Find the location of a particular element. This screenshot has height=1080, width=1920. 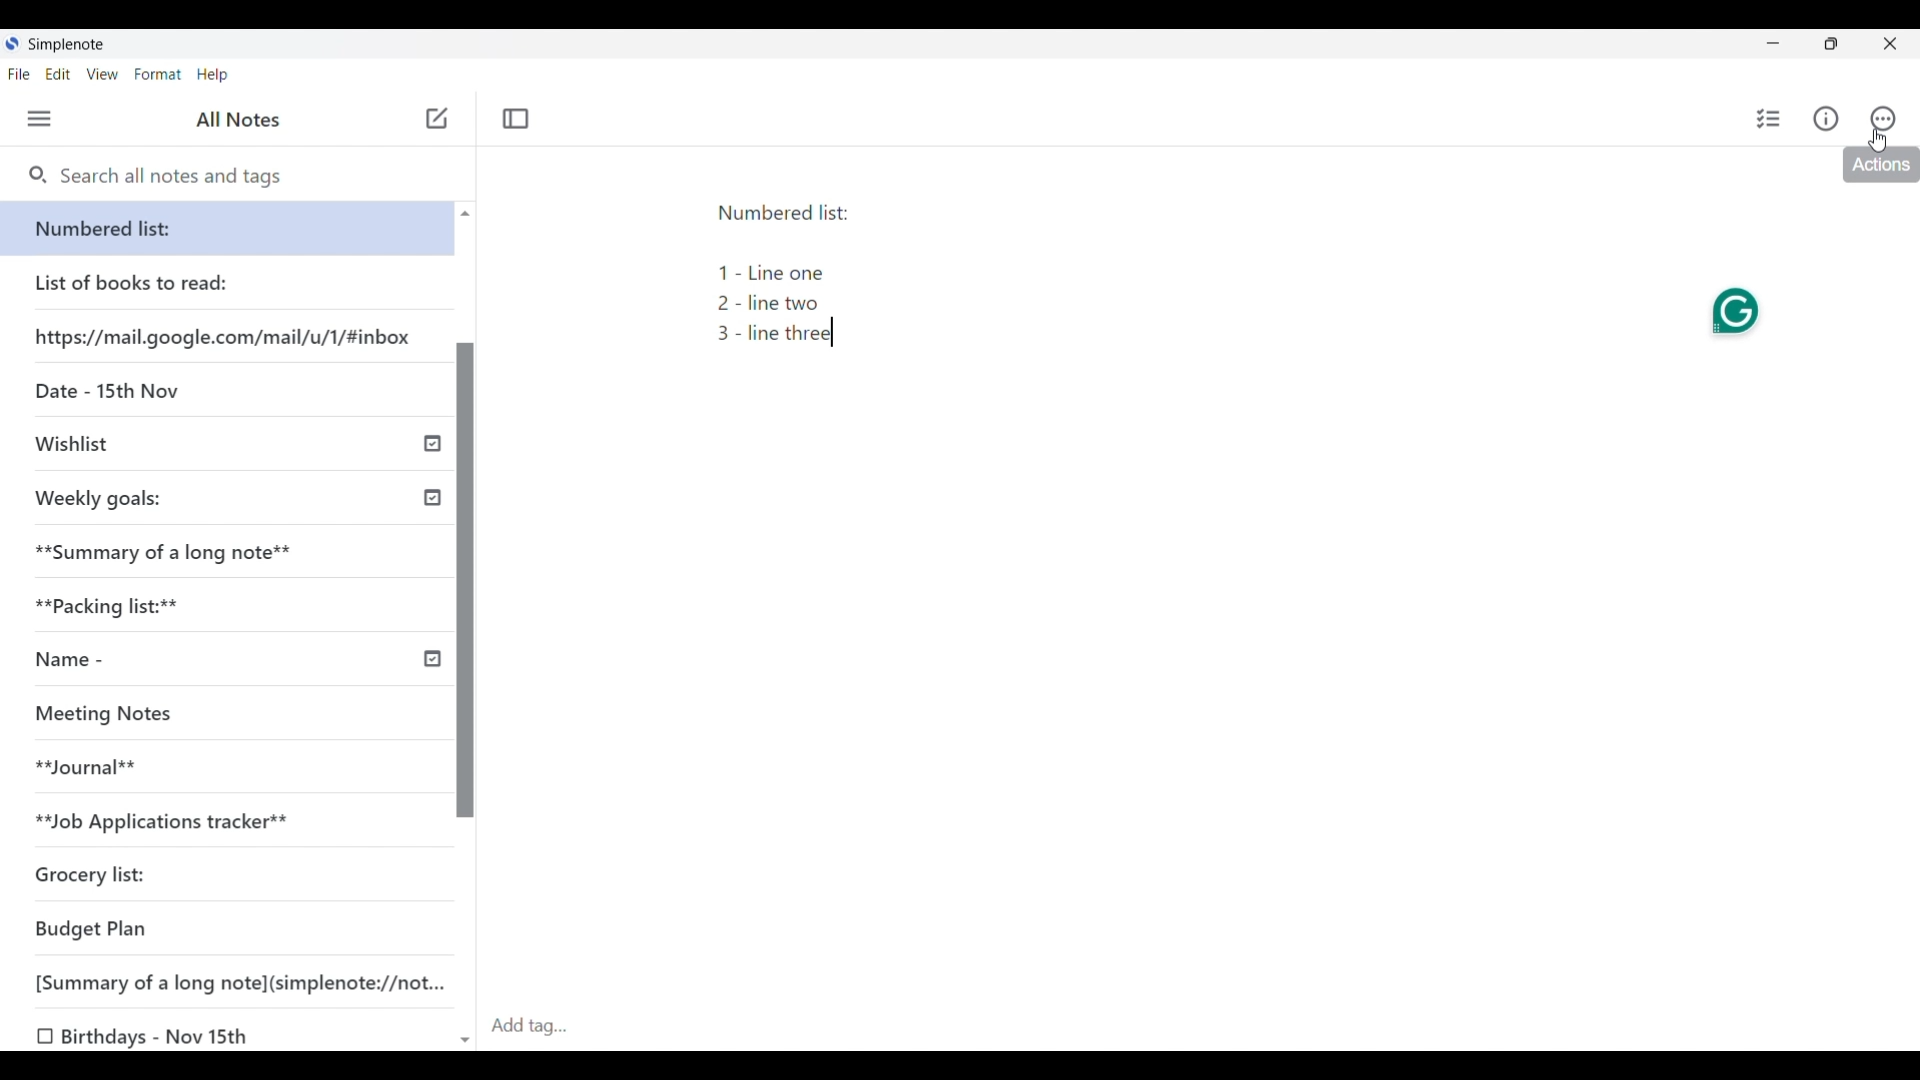

File menu is located at coordinates (19, 74).